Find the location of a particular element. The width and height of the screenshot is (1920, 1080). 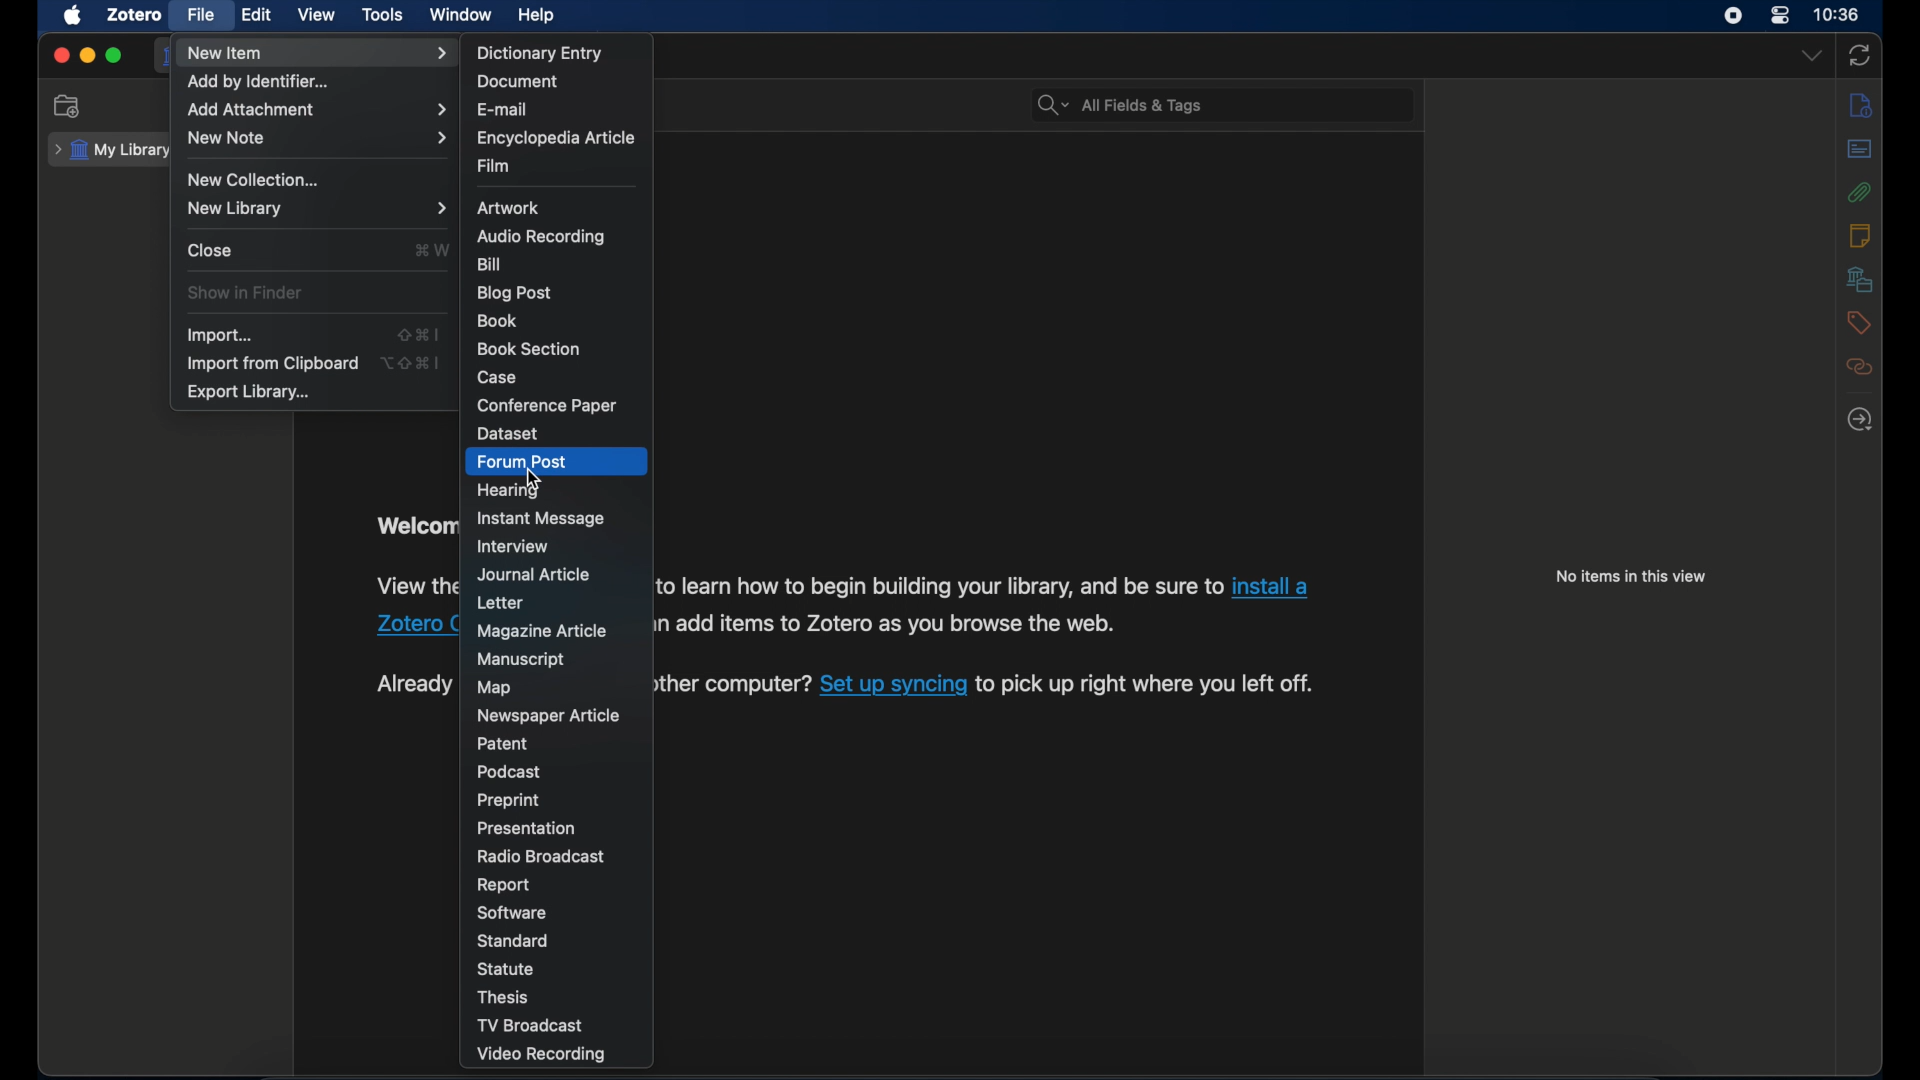

info is located at coordinates (1860, 107).